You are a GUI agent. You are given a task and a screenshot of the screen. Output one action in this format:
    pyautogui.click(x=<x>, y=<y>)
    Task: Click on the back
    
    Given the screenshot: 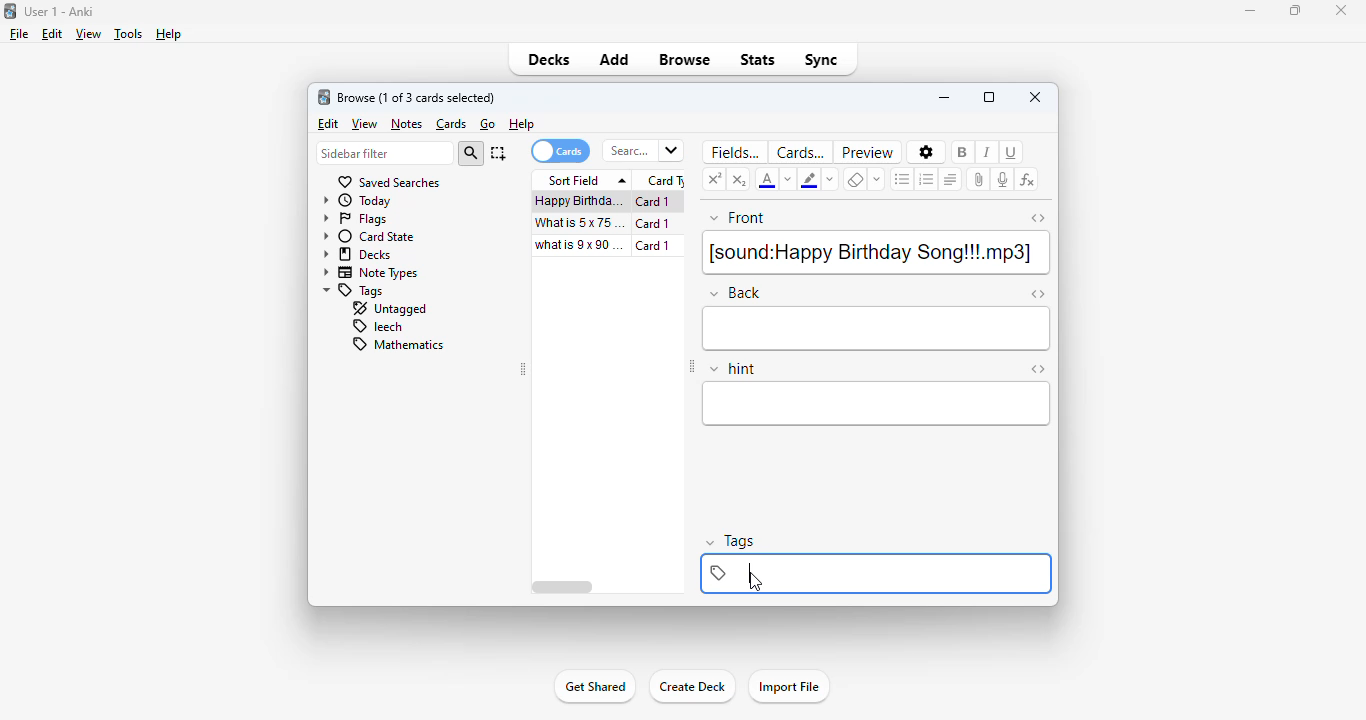 What is the action you would take?
    pyautogui.click(x=878, y=329)
    